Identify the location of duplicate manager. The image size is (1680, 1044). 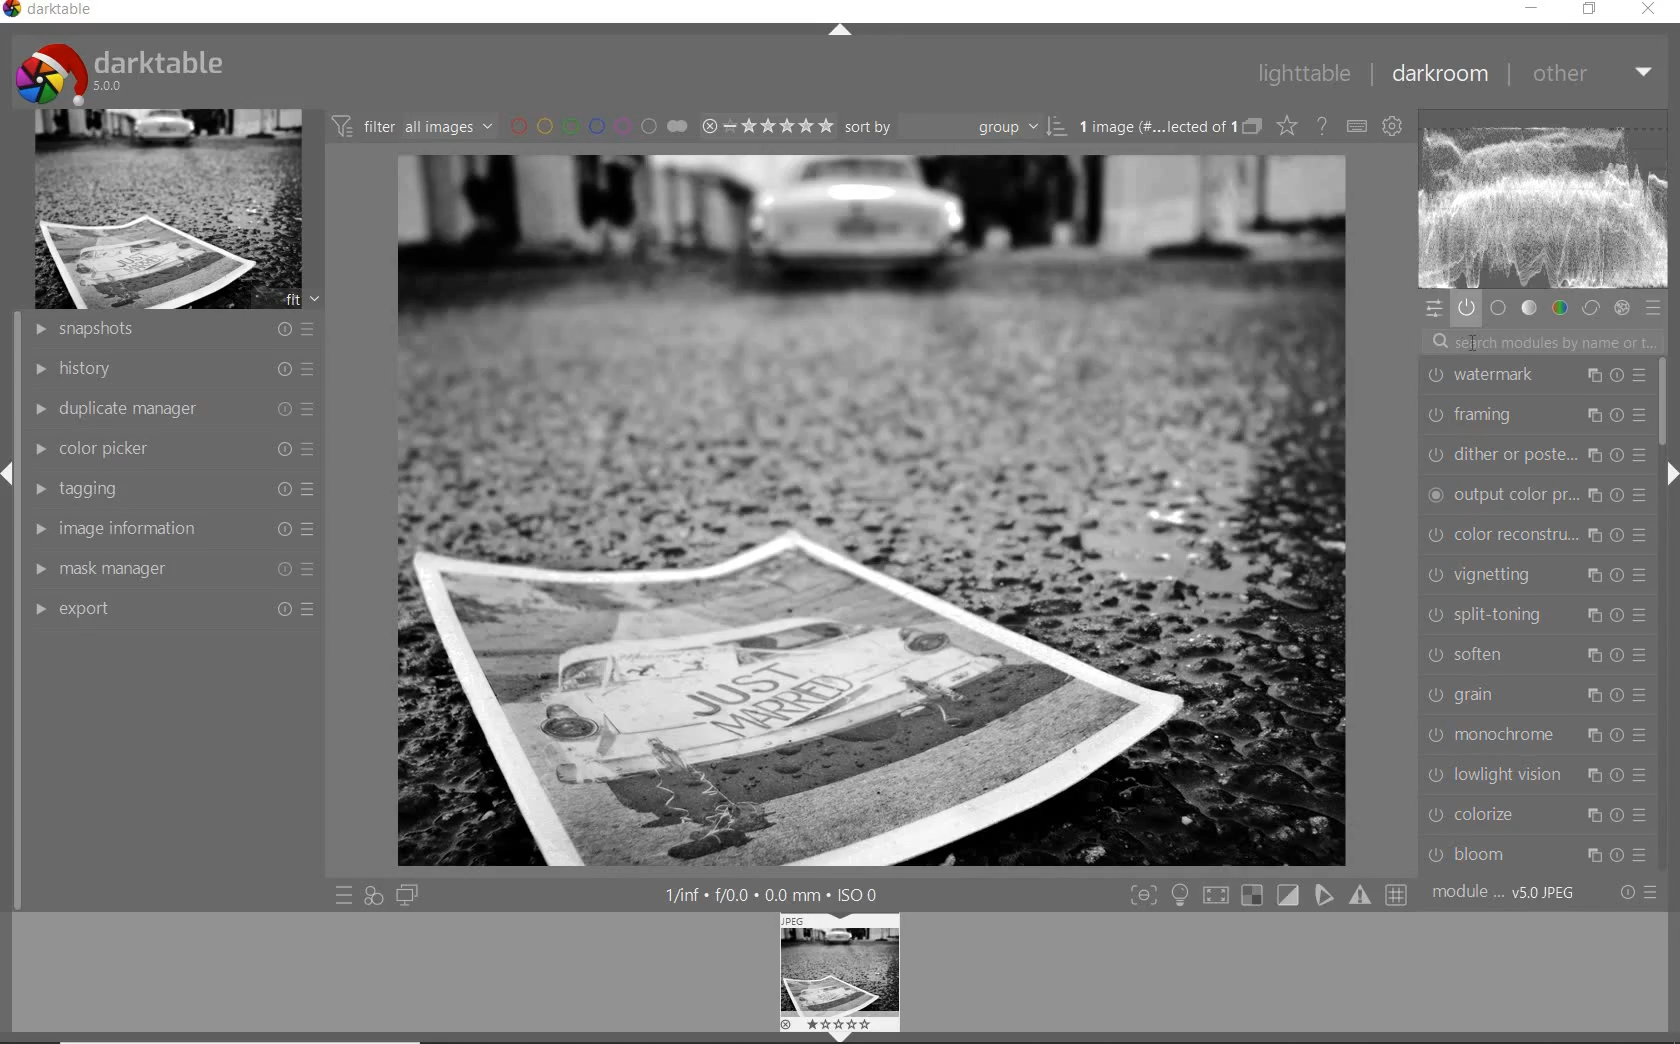
(171, 410).